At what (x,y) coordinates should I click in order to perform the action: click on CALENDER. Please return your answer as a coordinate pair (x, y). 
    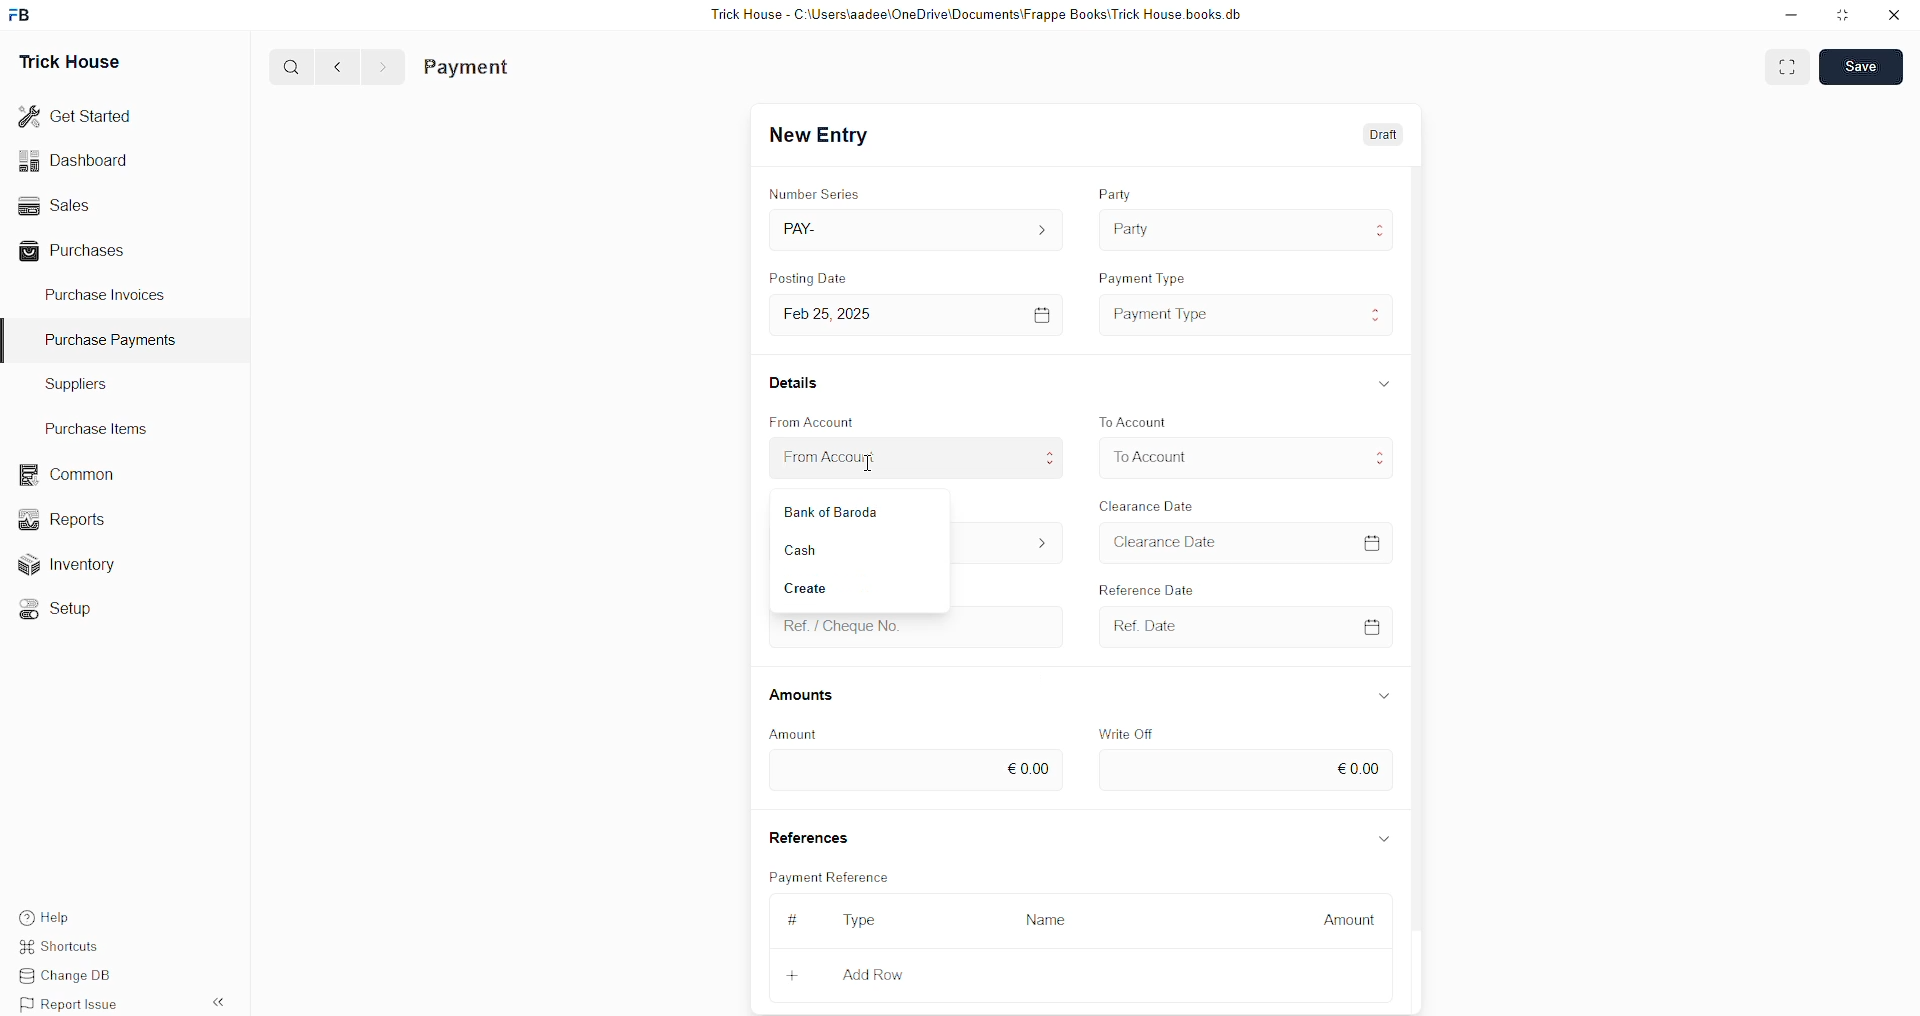
    Looking at the image, I should click on (1372, 625).